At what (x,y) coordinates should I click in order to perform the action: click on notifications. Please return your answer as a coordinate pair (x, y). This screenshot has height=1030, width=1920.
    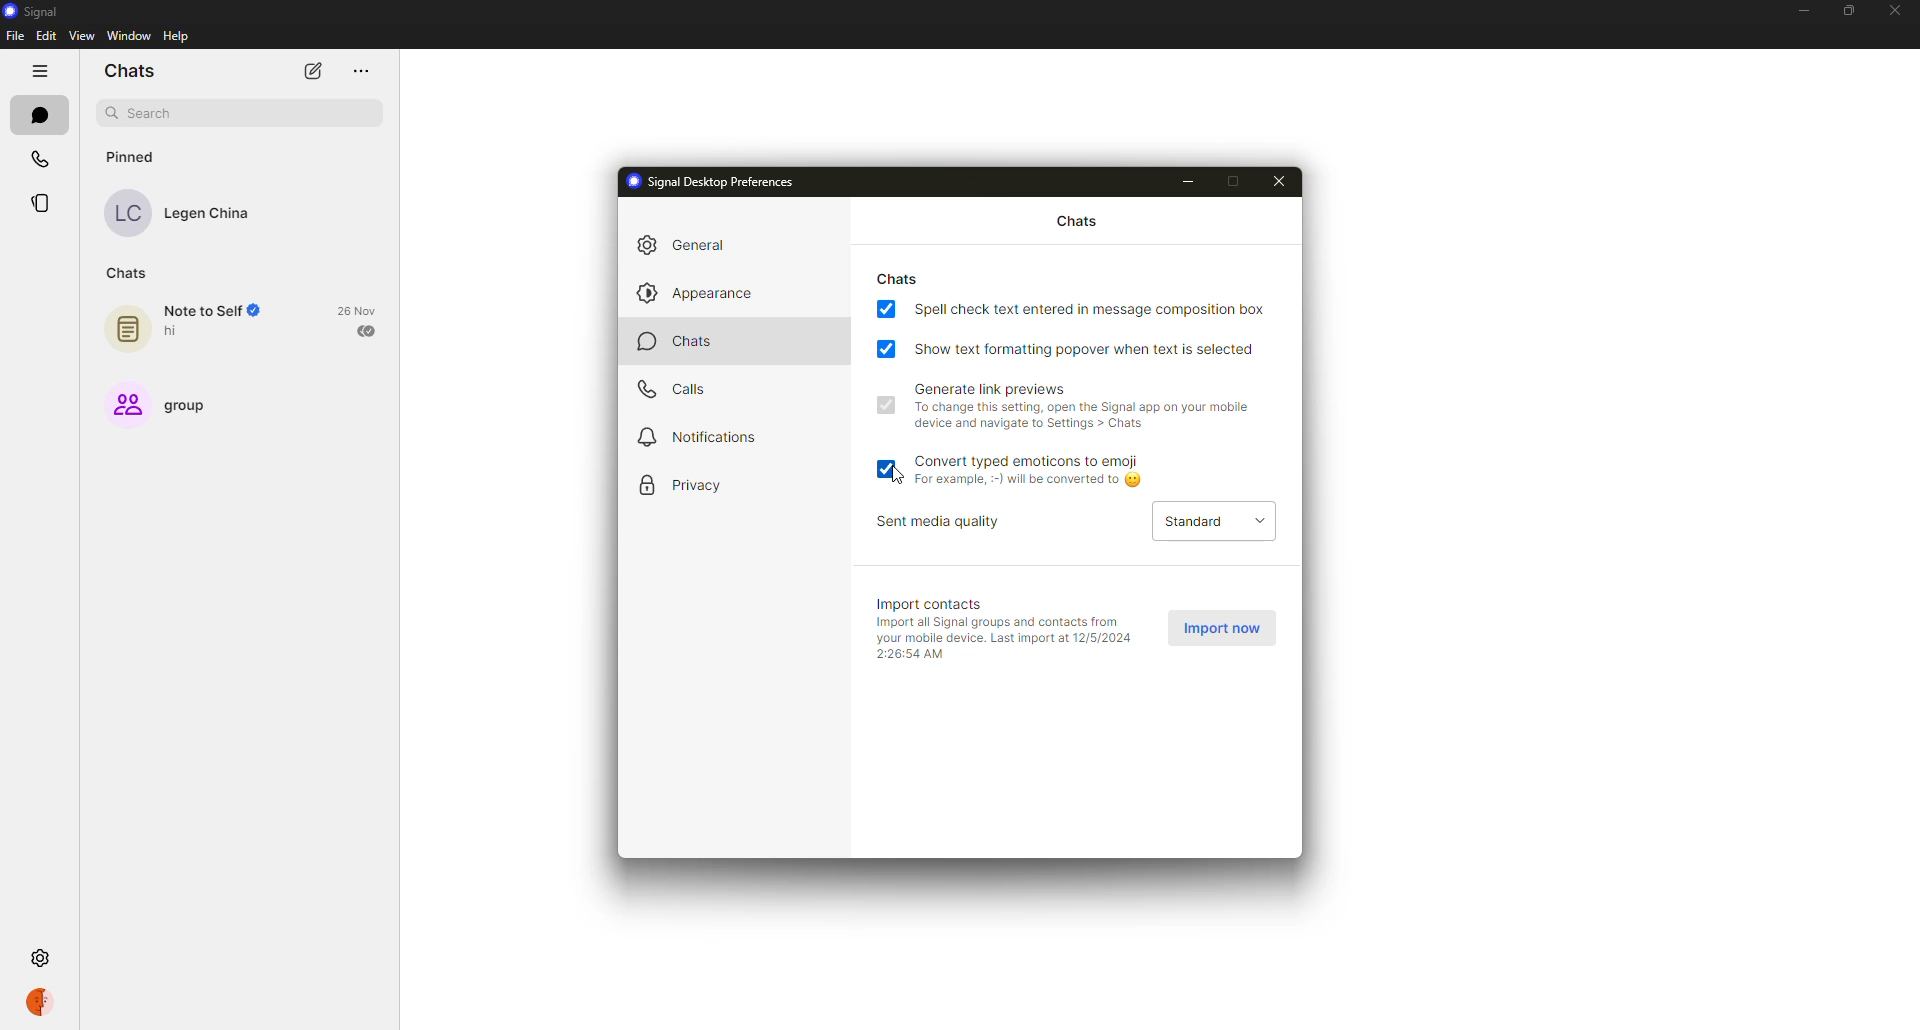
    Looking at the image, I should click on (700, 436).